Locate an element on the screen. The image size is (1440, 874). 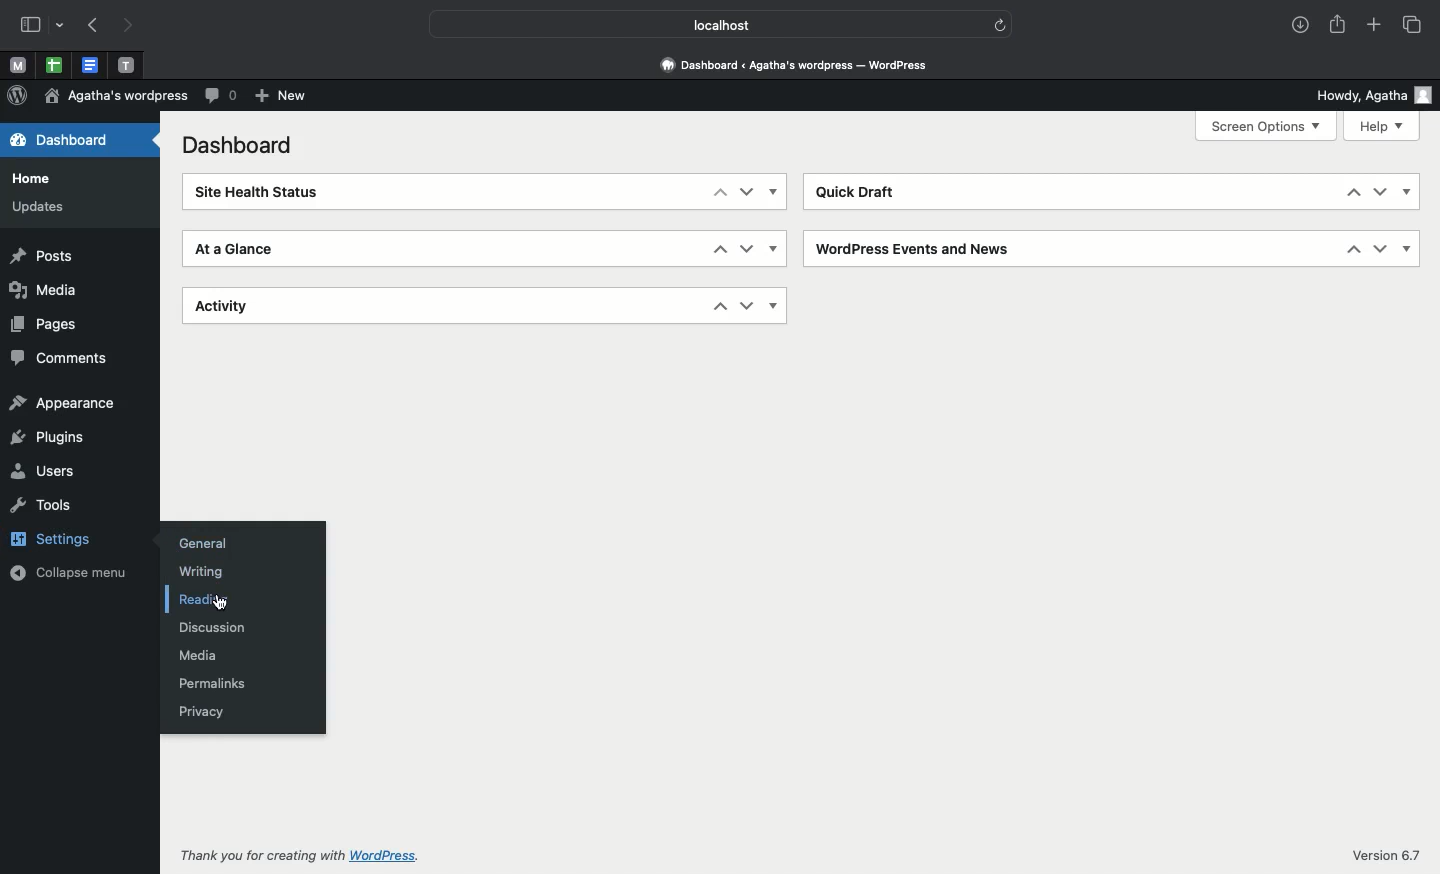
Show is located at coordinates (1408, 248).